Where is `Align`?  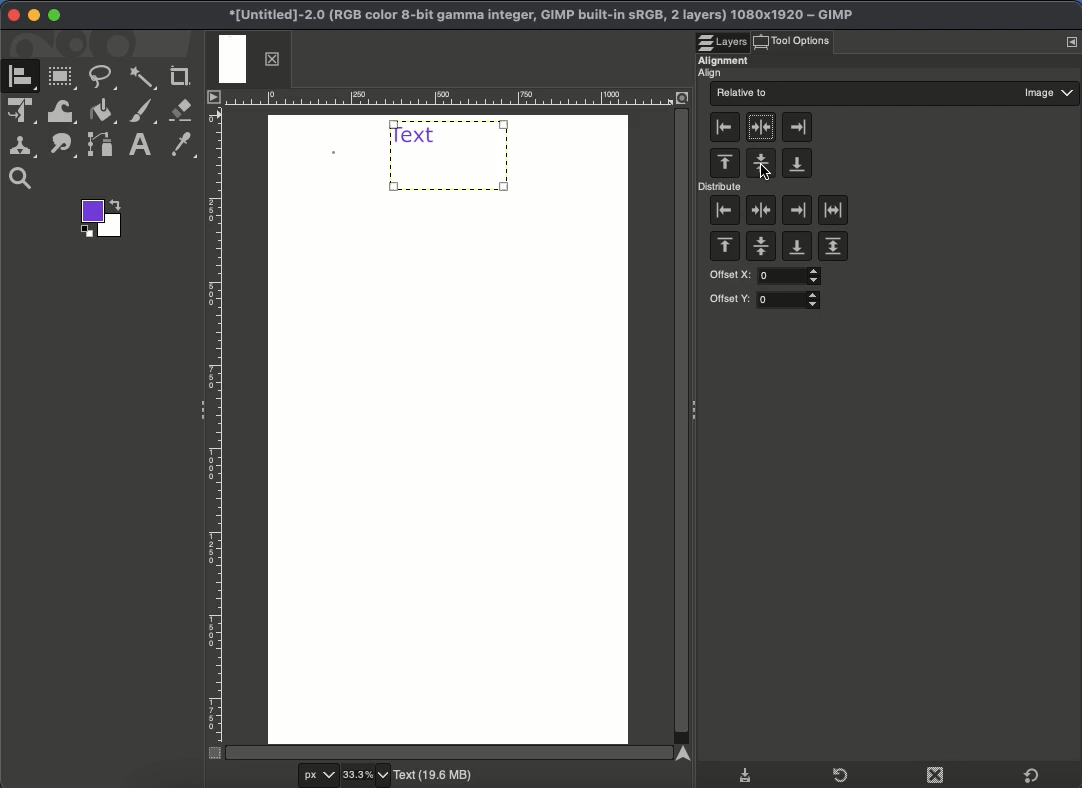
Align is located at coordinates (719, 73).